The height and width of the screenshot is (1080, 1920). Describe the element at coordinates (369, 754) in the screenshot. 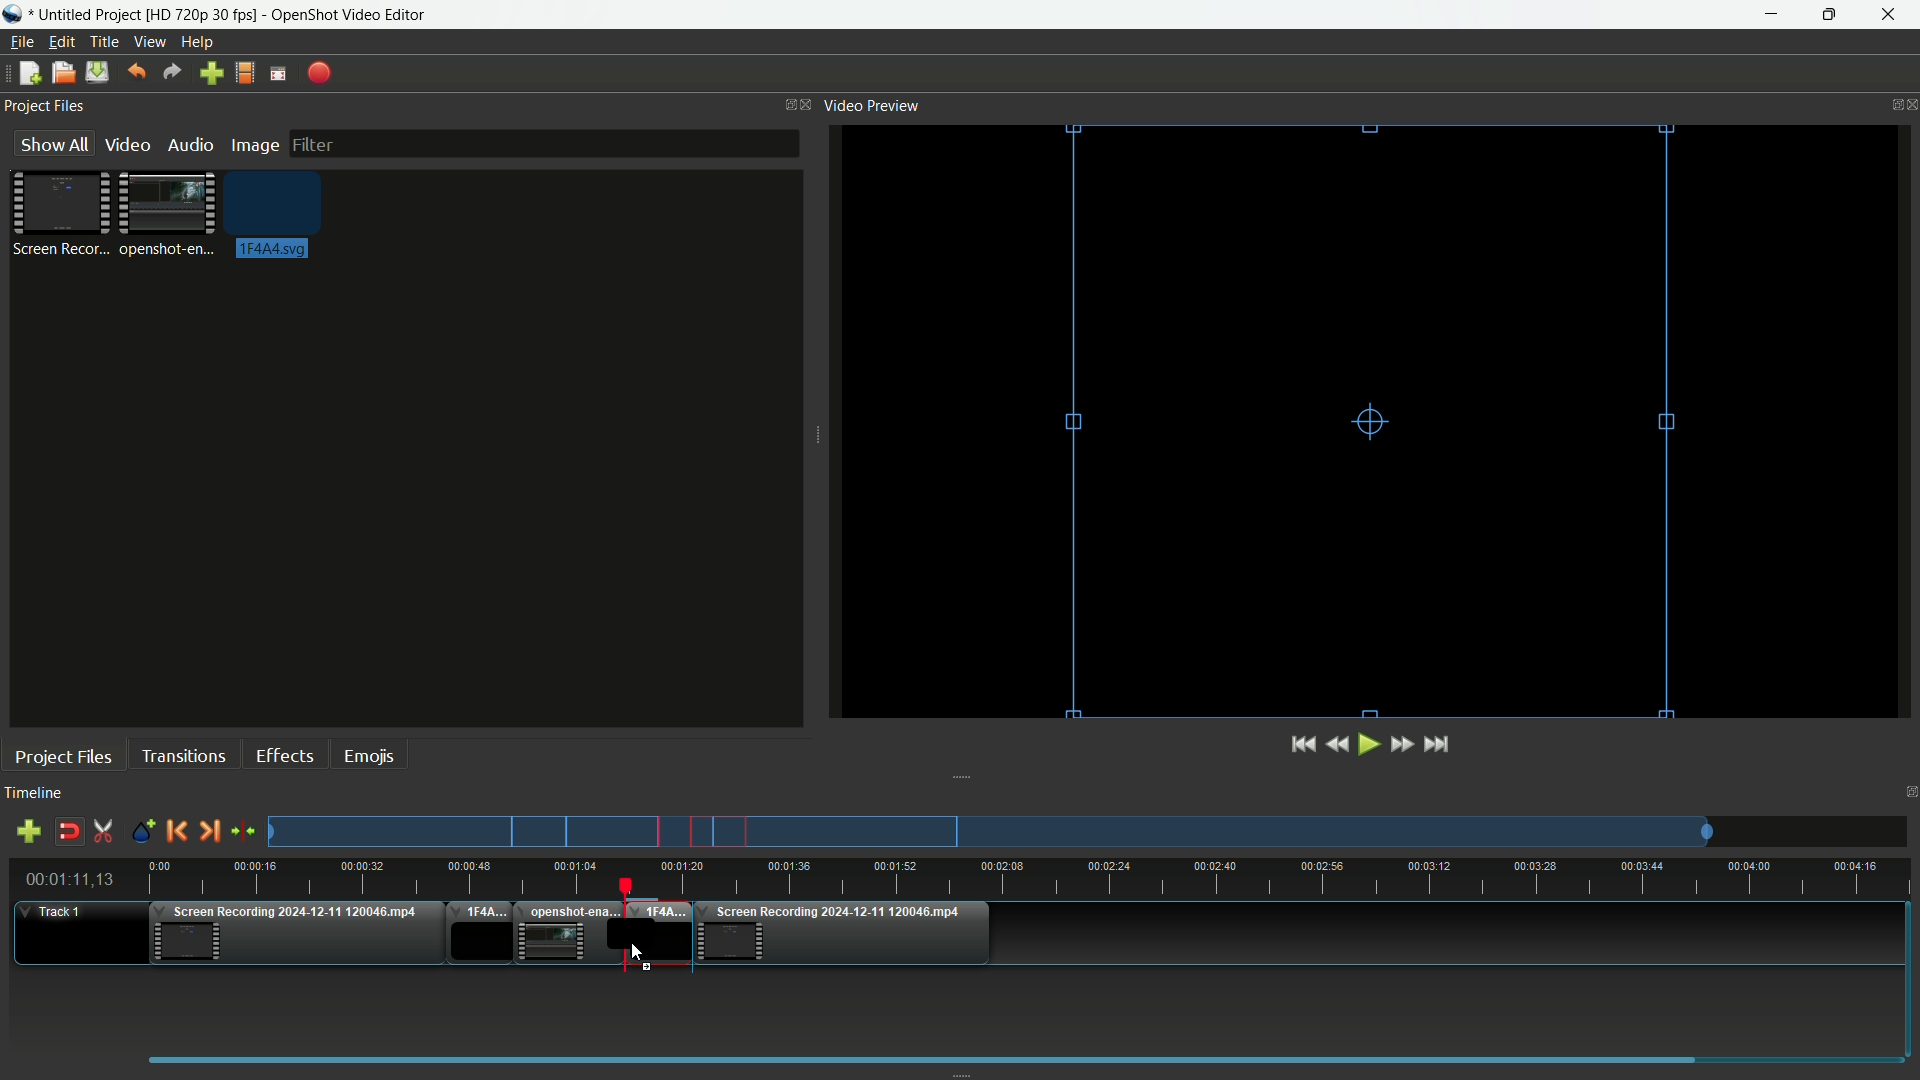

I see `Emojis` at that location.